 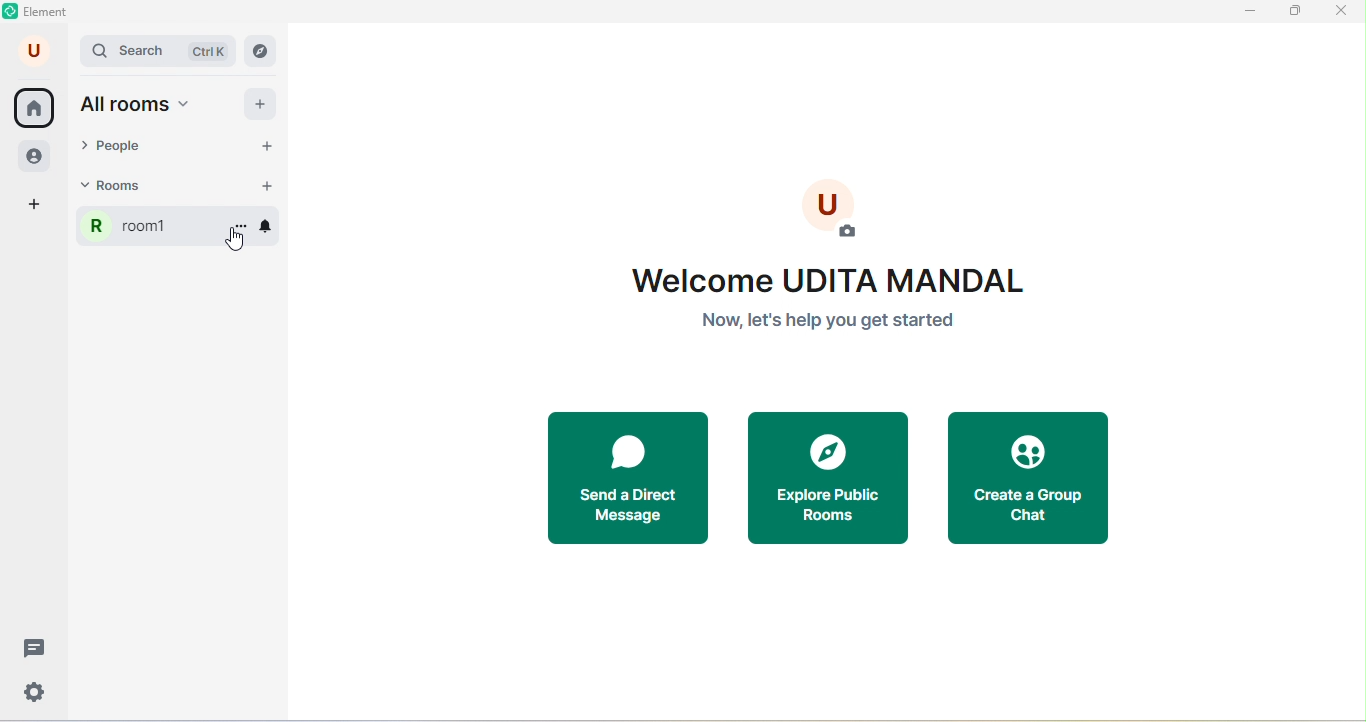 I want to click on minimize, so click(x=1249, y=13).